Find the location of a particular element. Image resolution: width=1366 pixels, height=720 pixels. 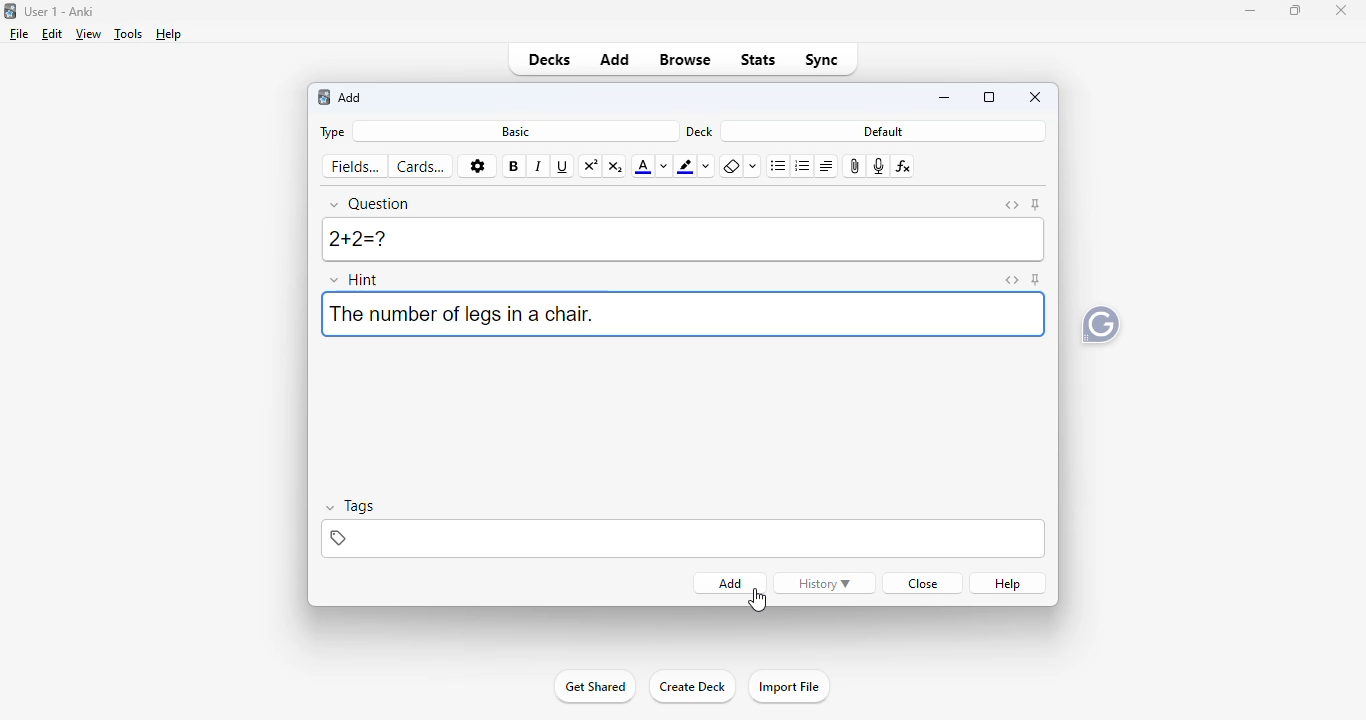

deck is located at coordinates (698, 132).